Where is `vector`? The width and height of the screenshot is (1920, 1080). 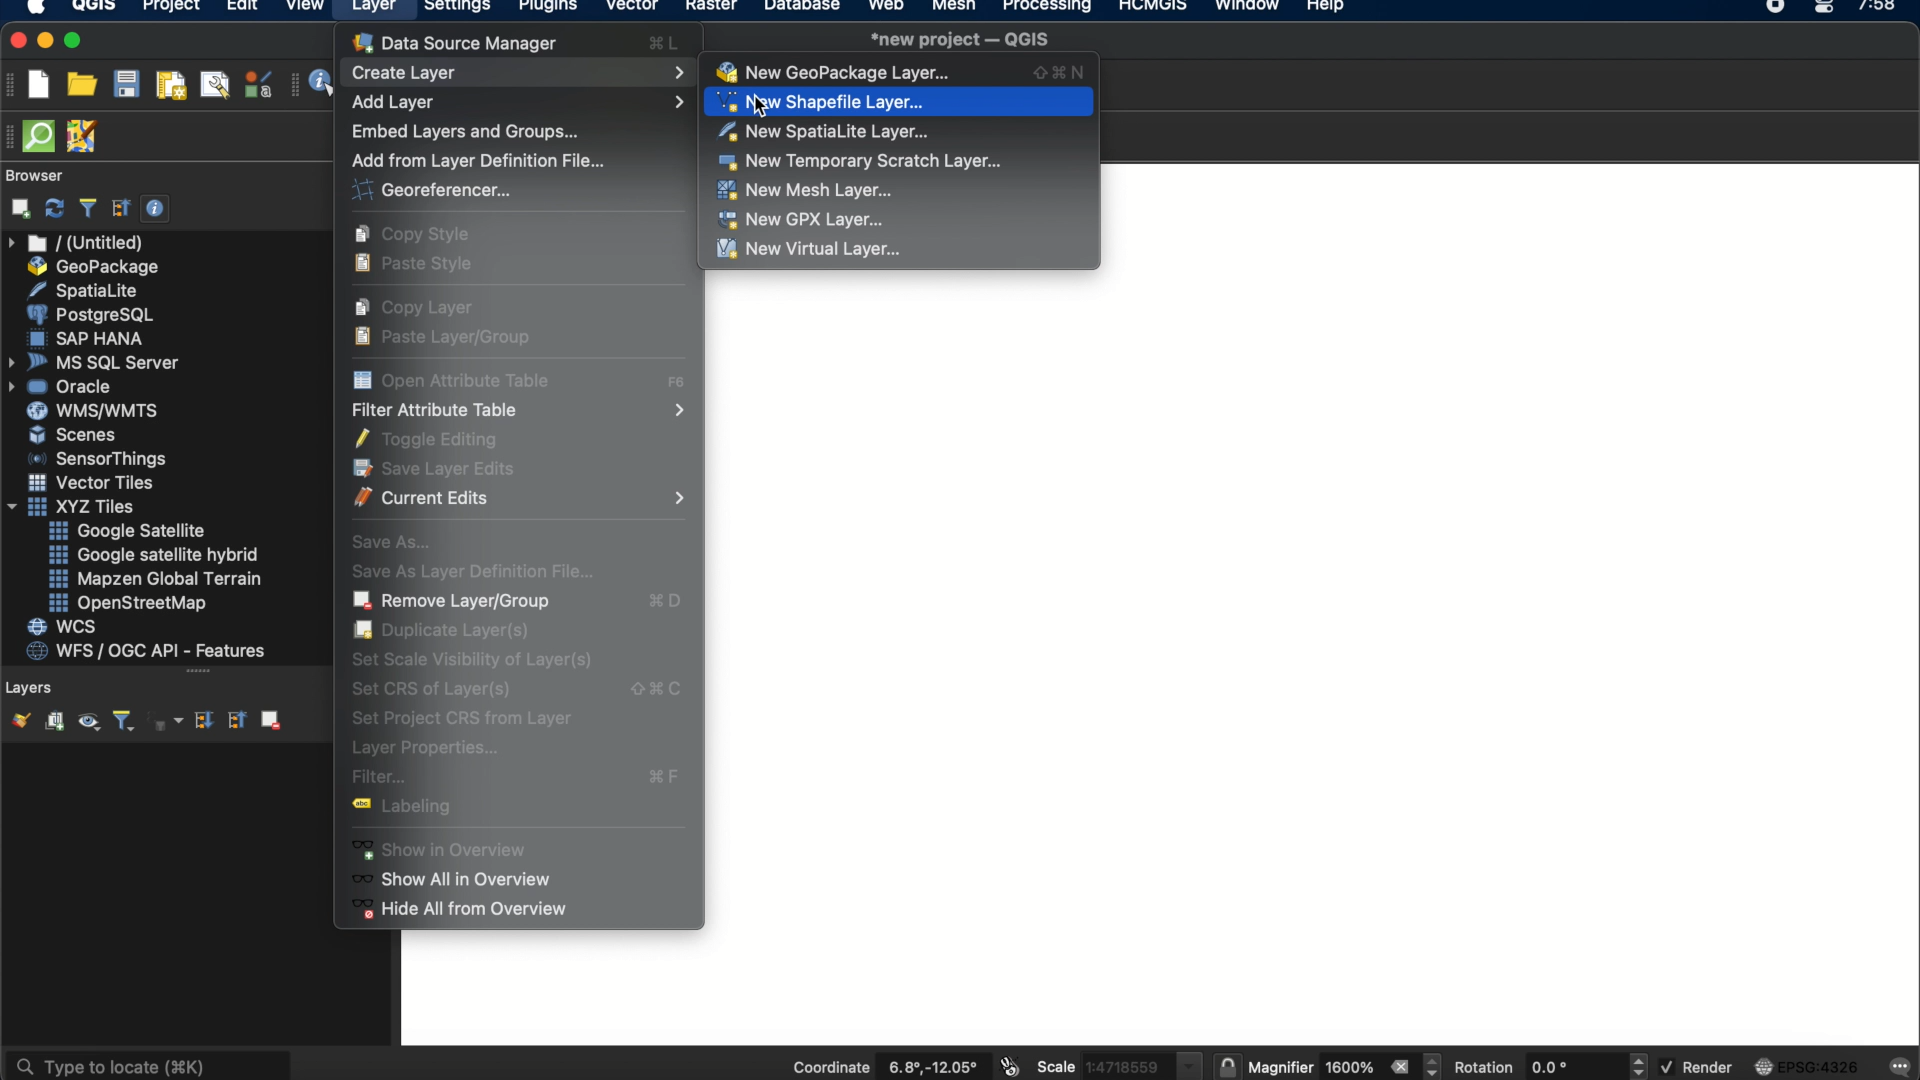
vector is located at coordinates (633, 8).